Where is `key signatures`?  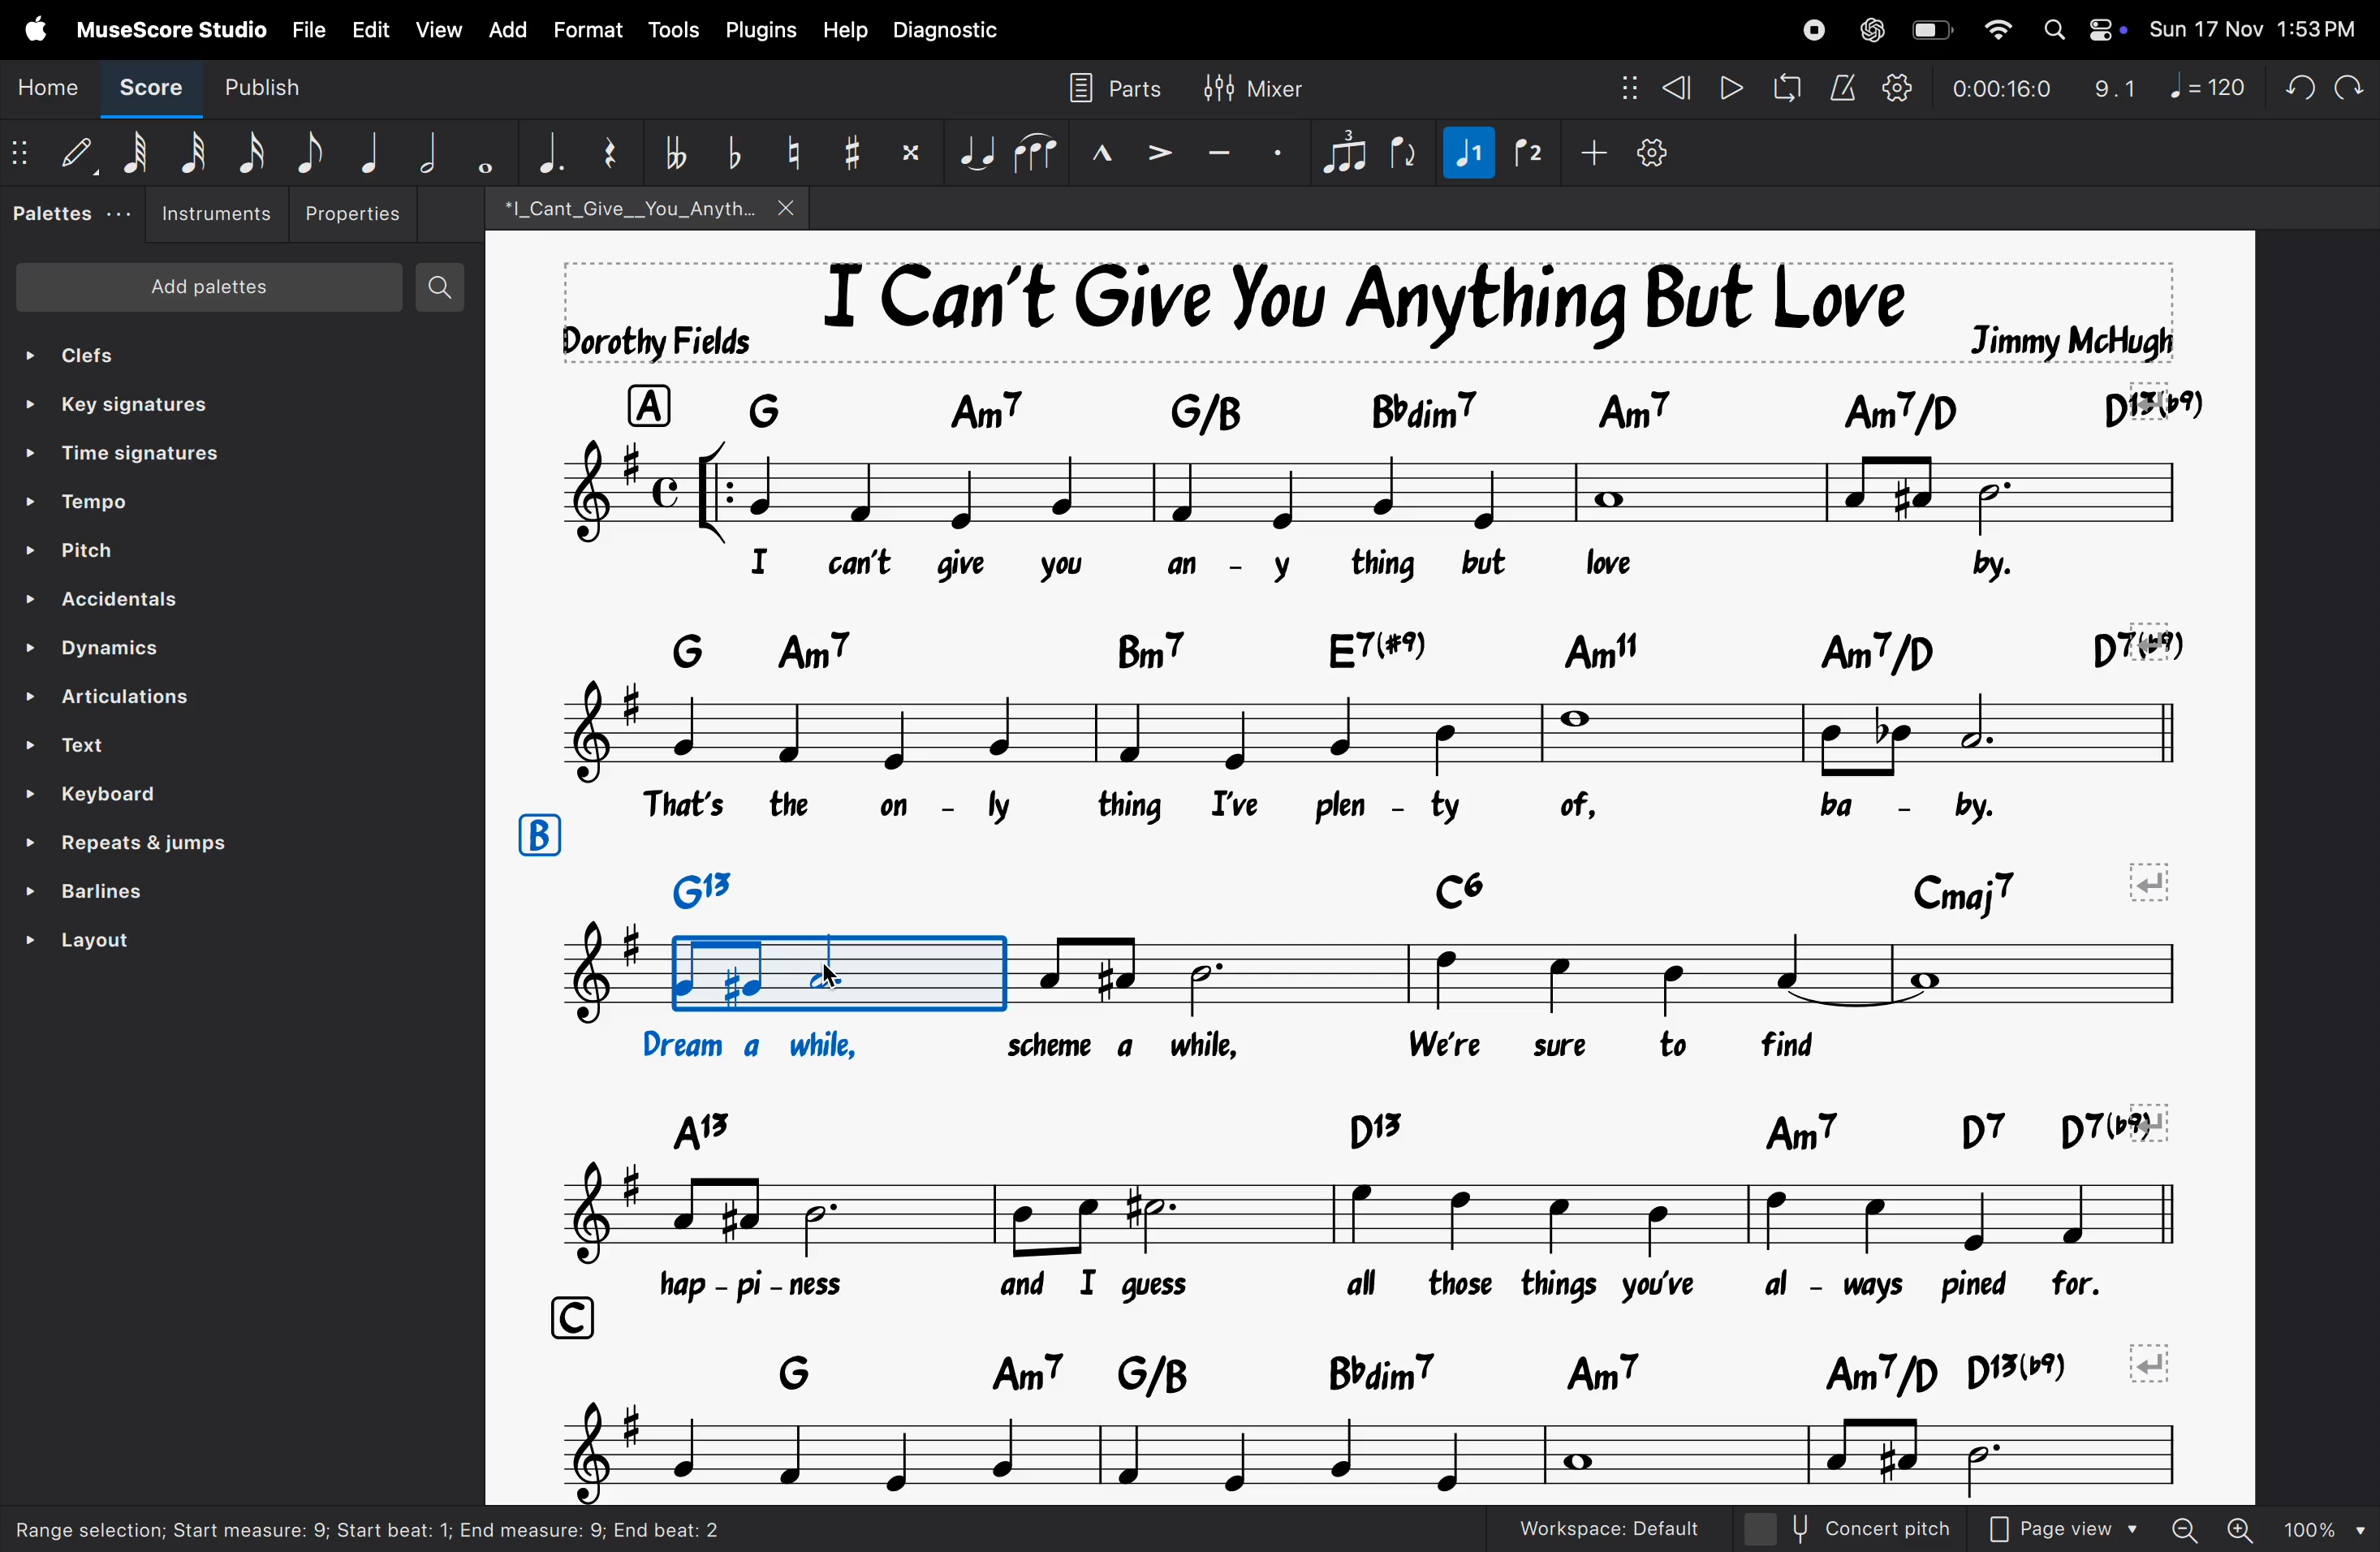 key signatures is located at coordinates (127, 400).